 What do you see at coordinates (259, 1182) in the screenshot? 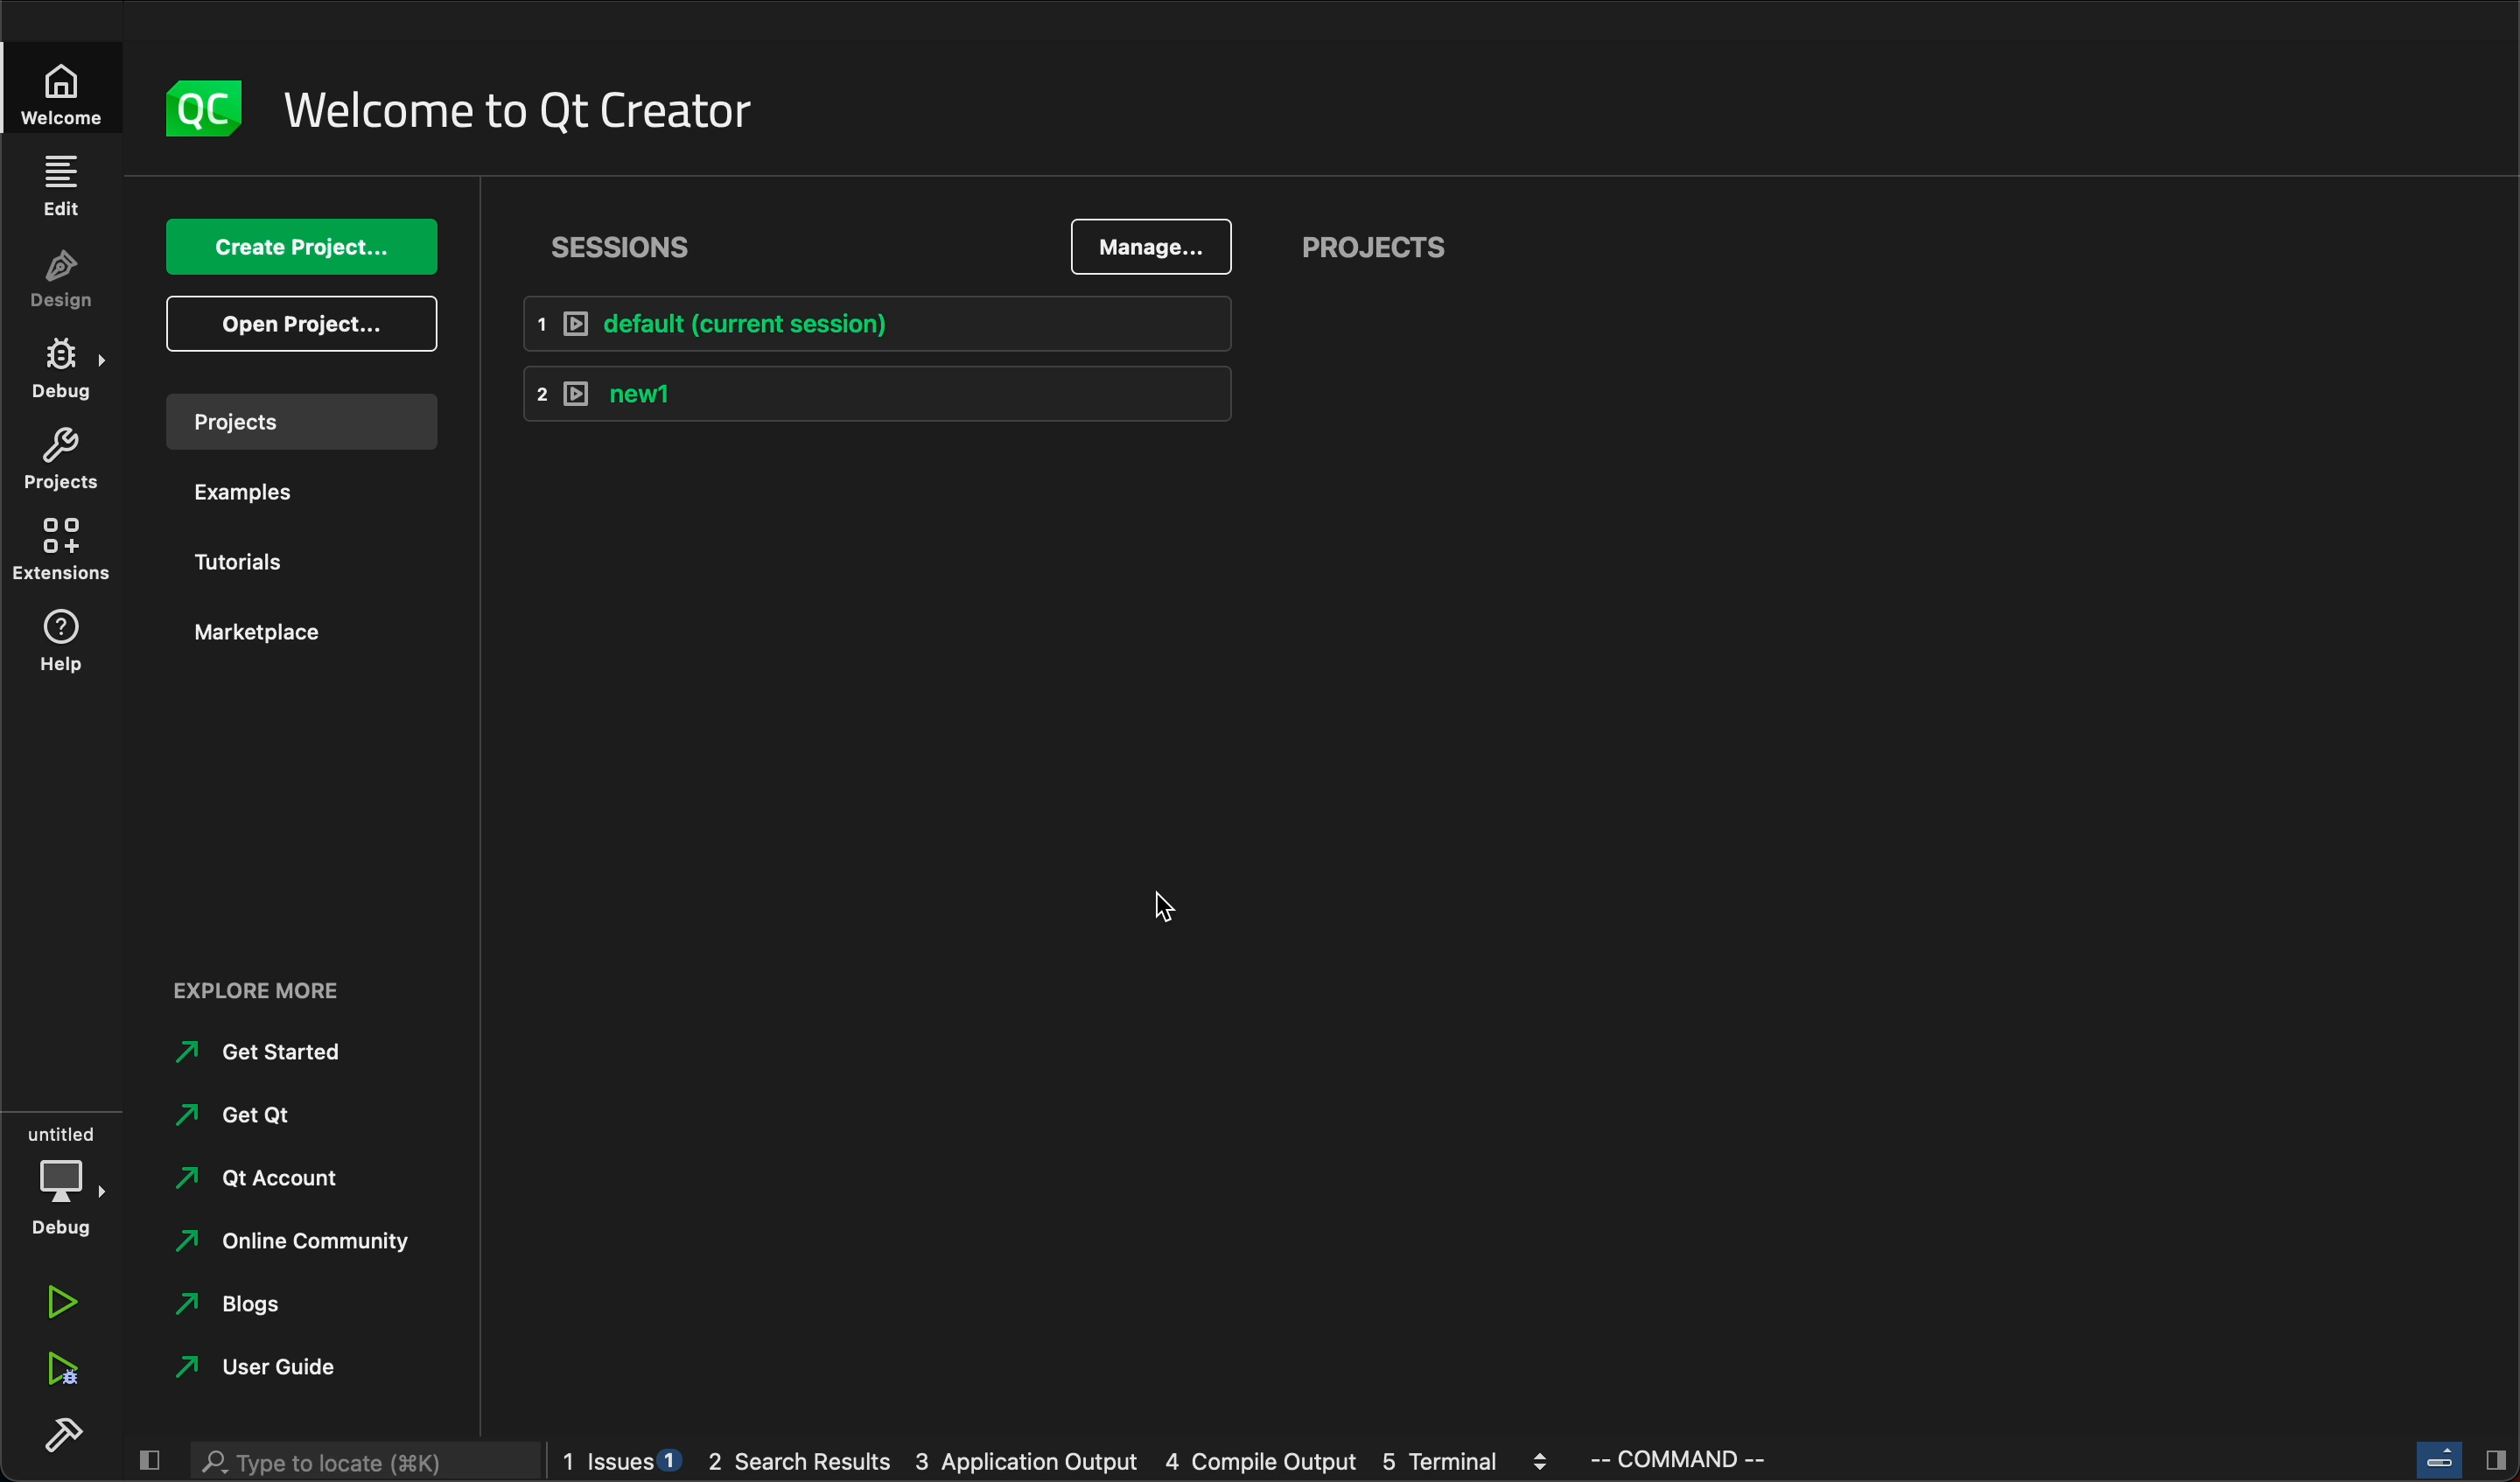
I see `account` at bounding box center [259, 1182].